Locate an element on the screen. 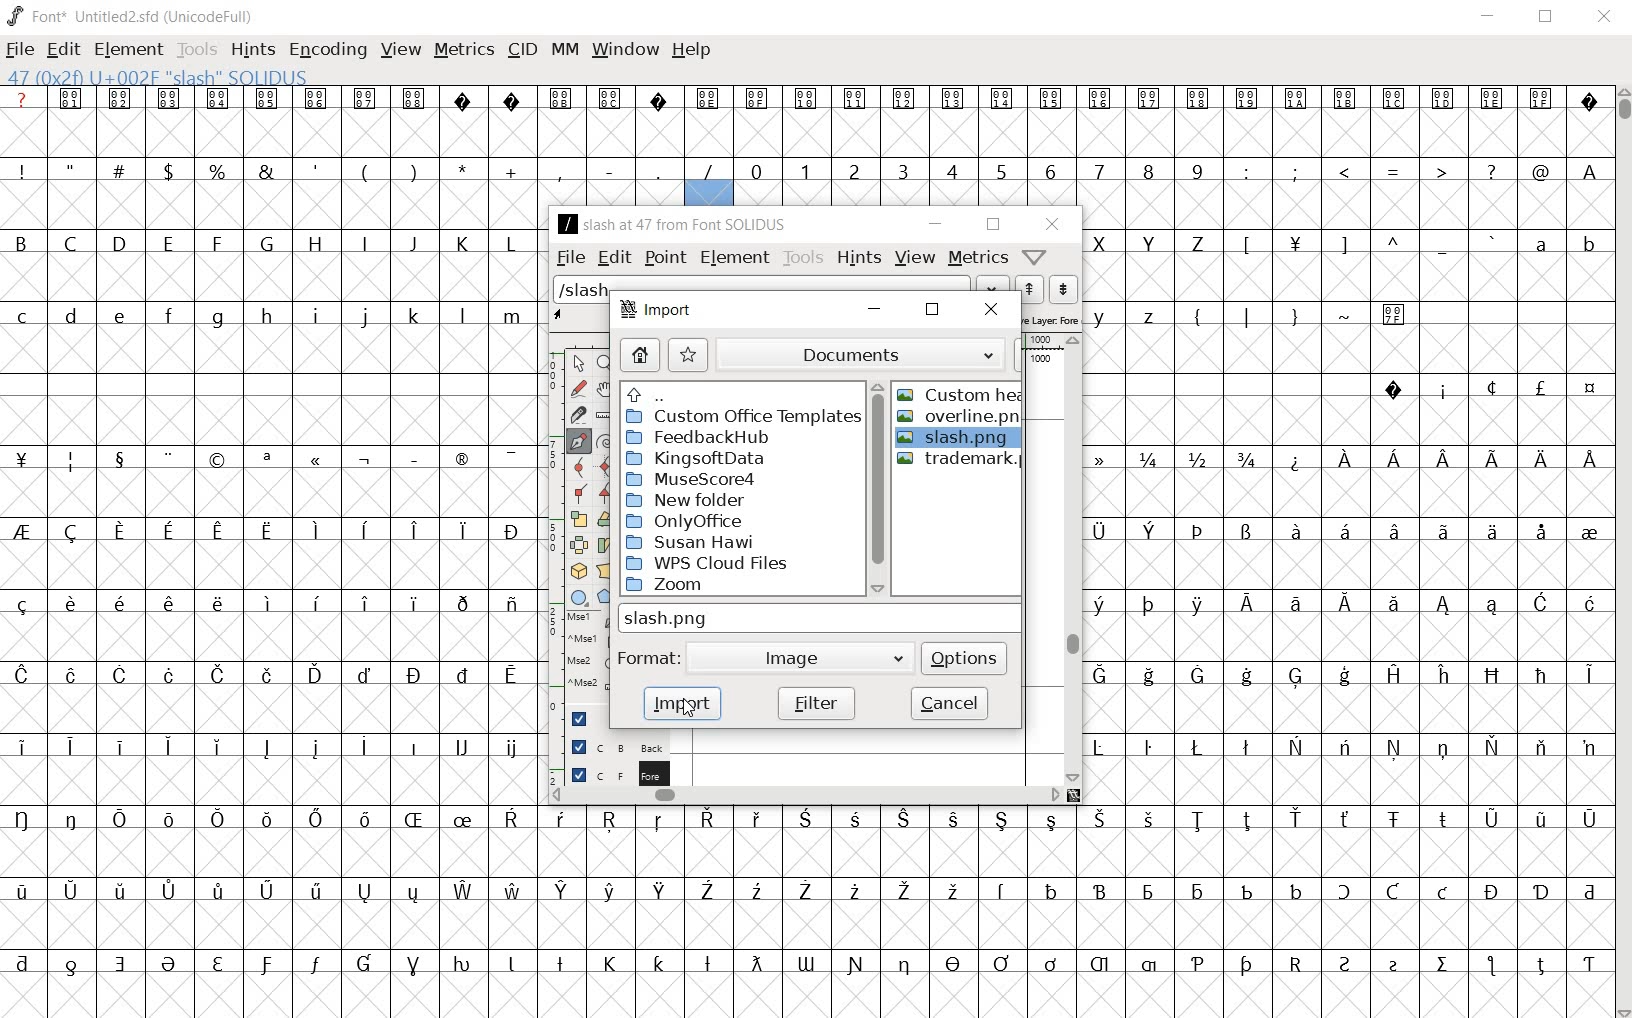 This screenshot has height=1018, width=1632. special letters is located at coordinates (802, 891).